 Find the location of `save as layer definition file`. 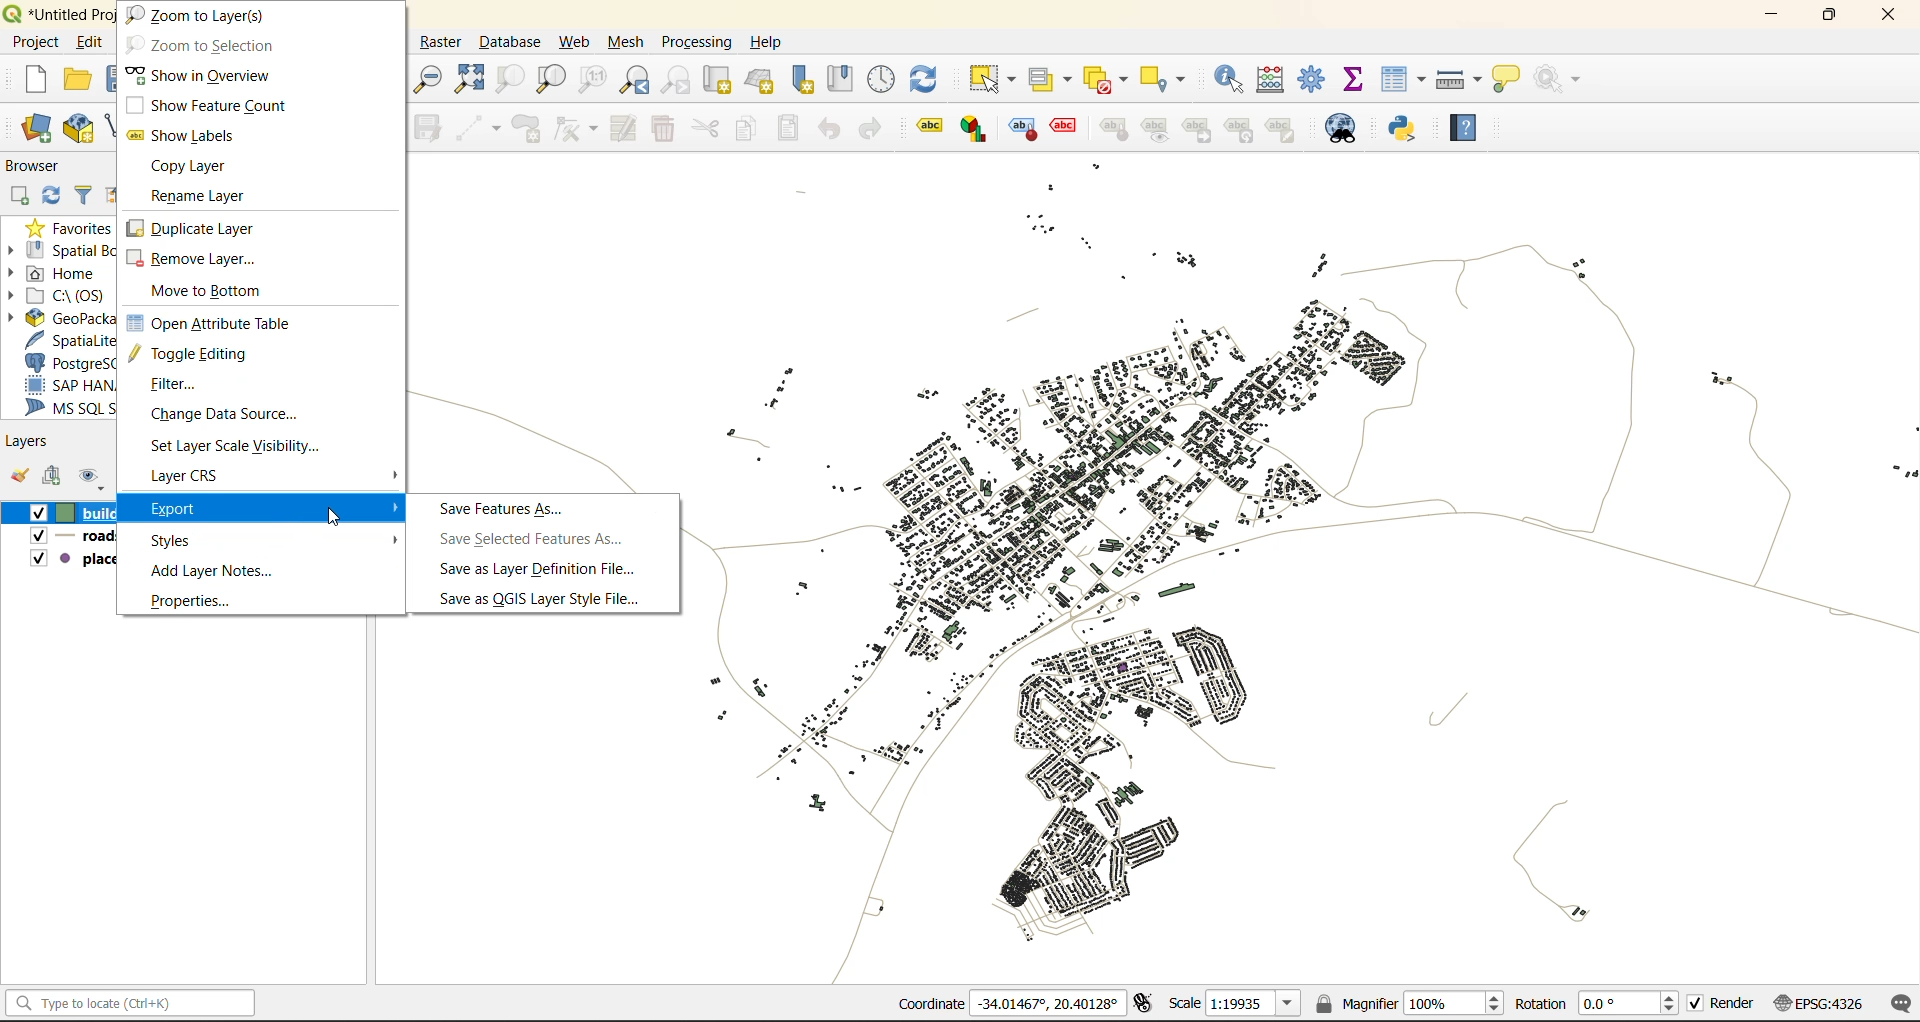

save as layer definition file is located at coordinates (542, 569).